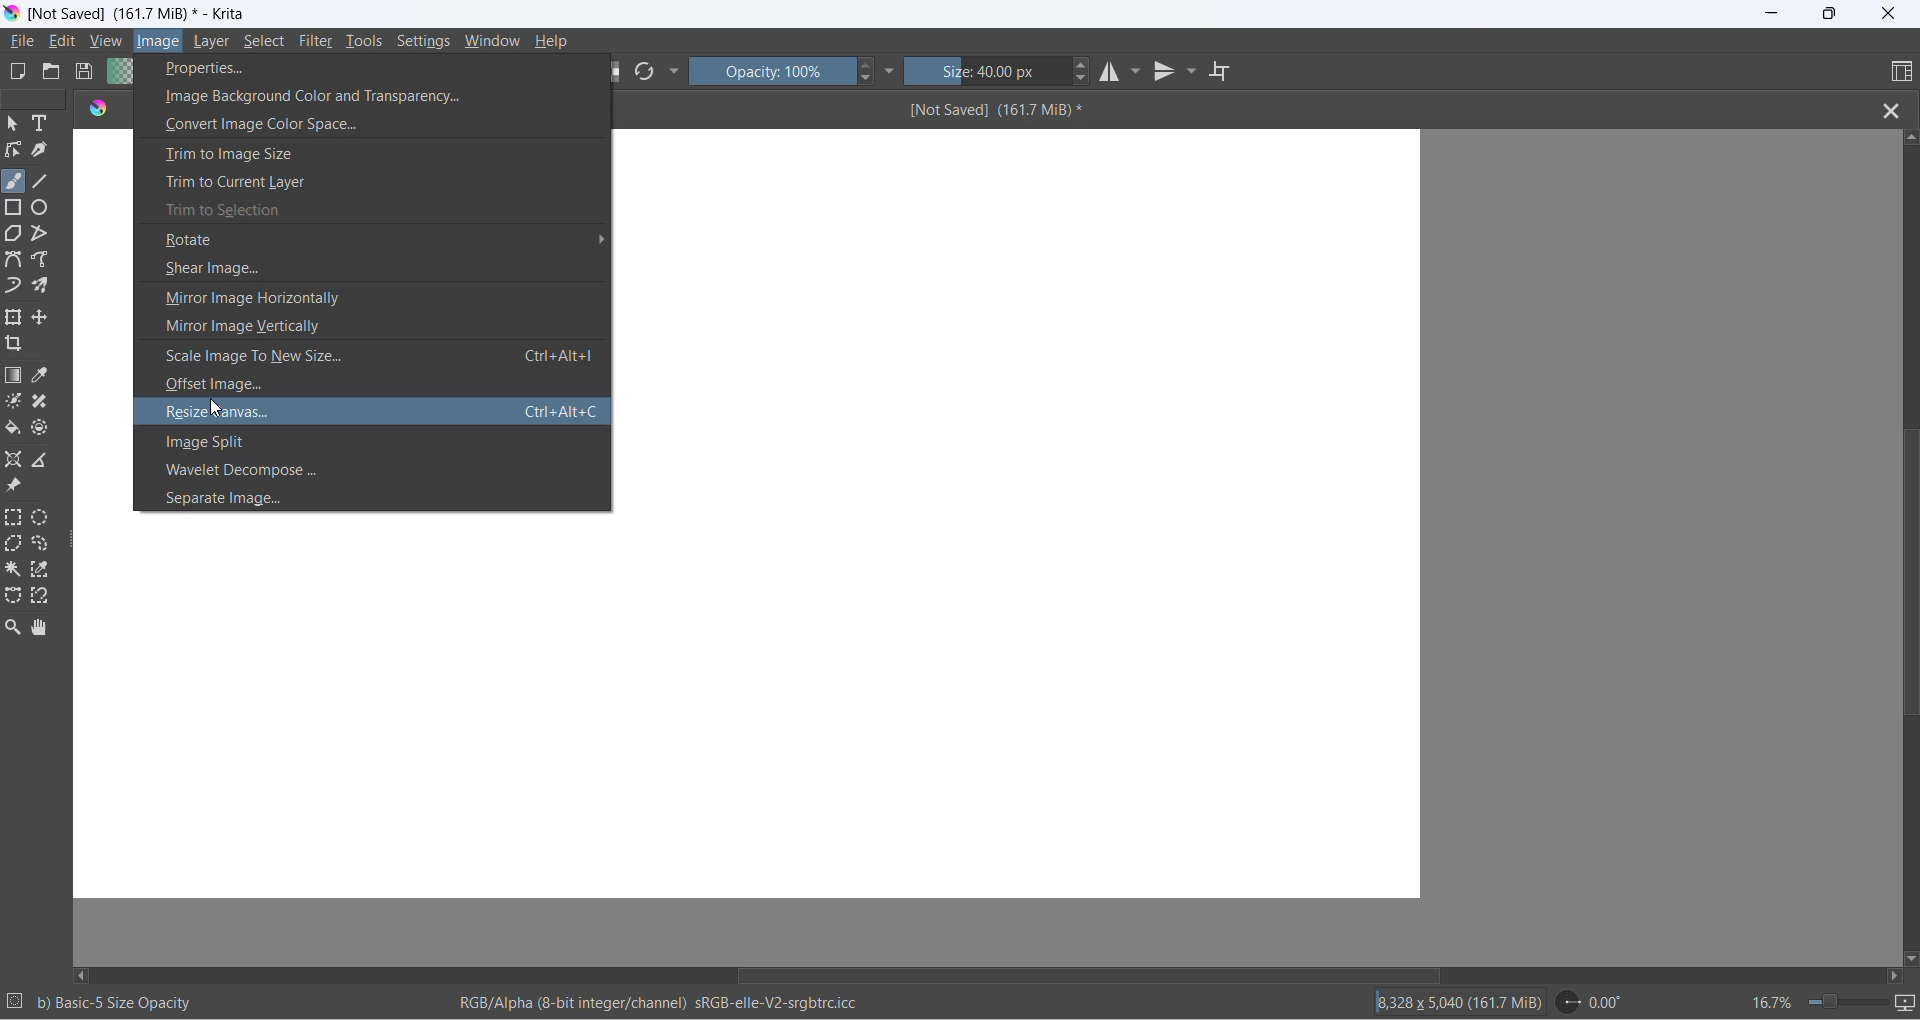 The image size is (1920, 1020). Describe the element at coordinates (370, 386) in the screenshot. I see `offset image` at that location.